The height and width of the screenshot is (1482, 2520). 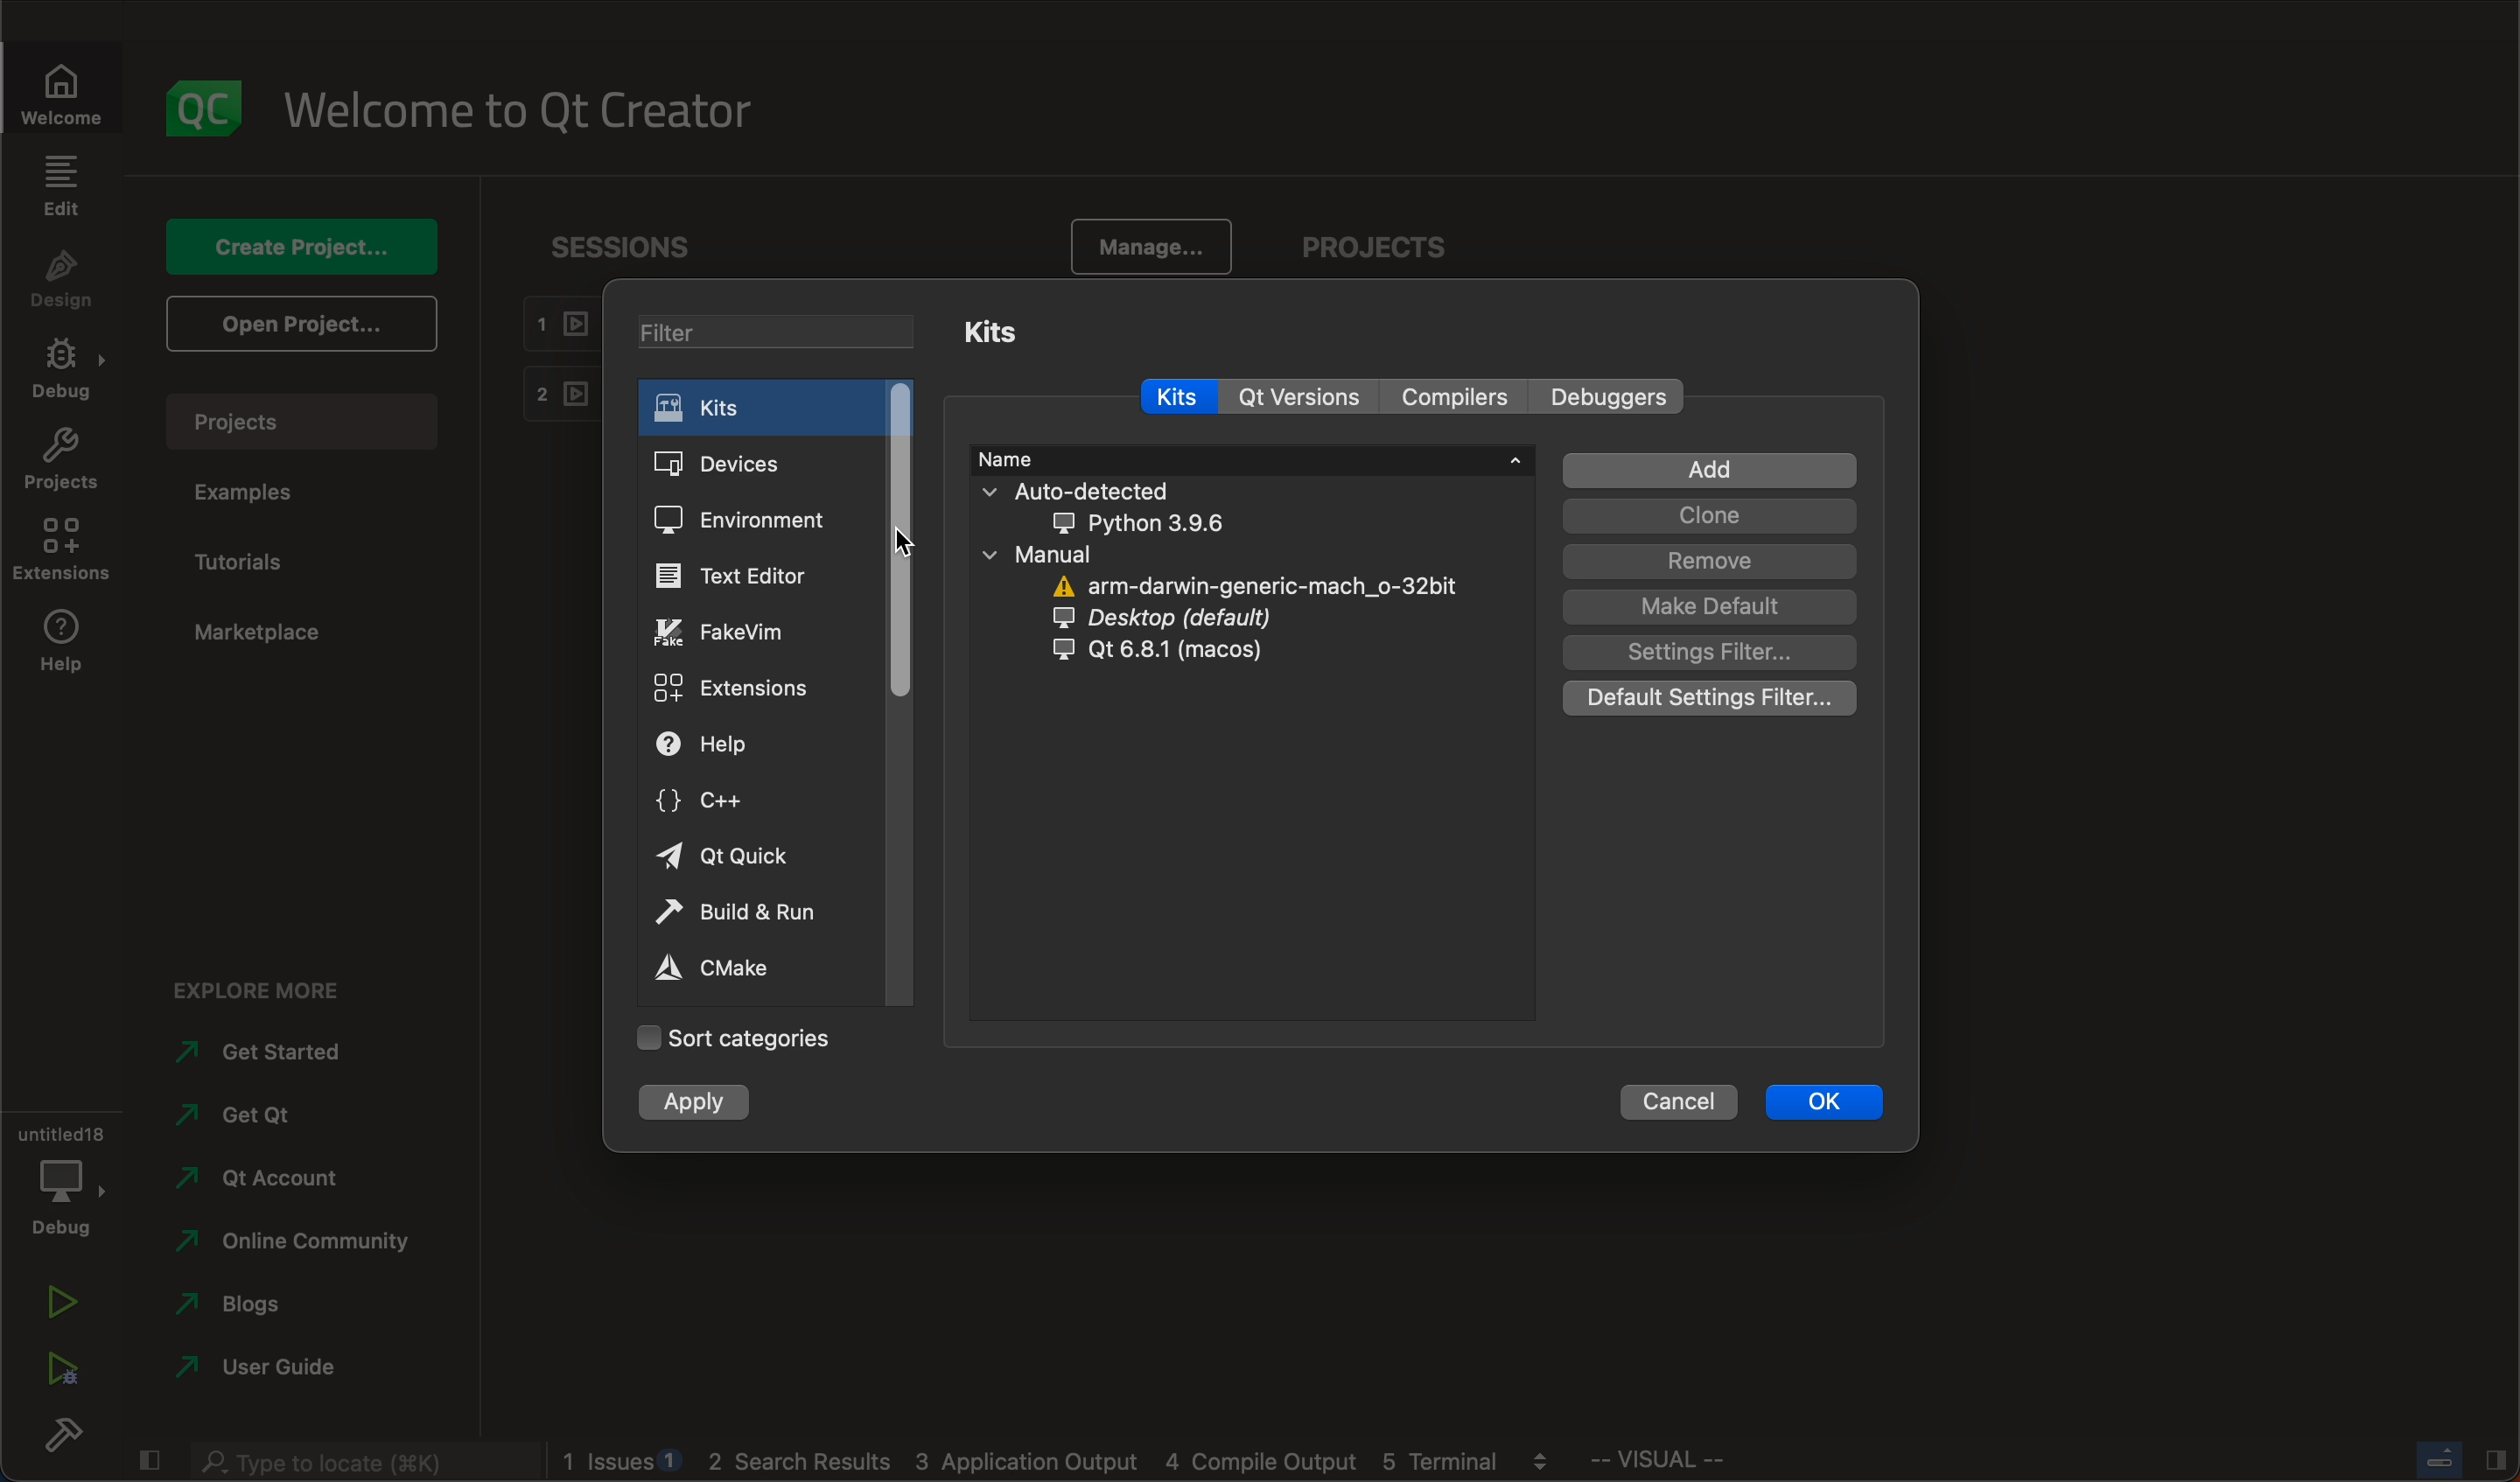 What do you see at coordinates (1067, 1465) in the screenshot?
I see `logs` at bounding box center [1067, 1465].